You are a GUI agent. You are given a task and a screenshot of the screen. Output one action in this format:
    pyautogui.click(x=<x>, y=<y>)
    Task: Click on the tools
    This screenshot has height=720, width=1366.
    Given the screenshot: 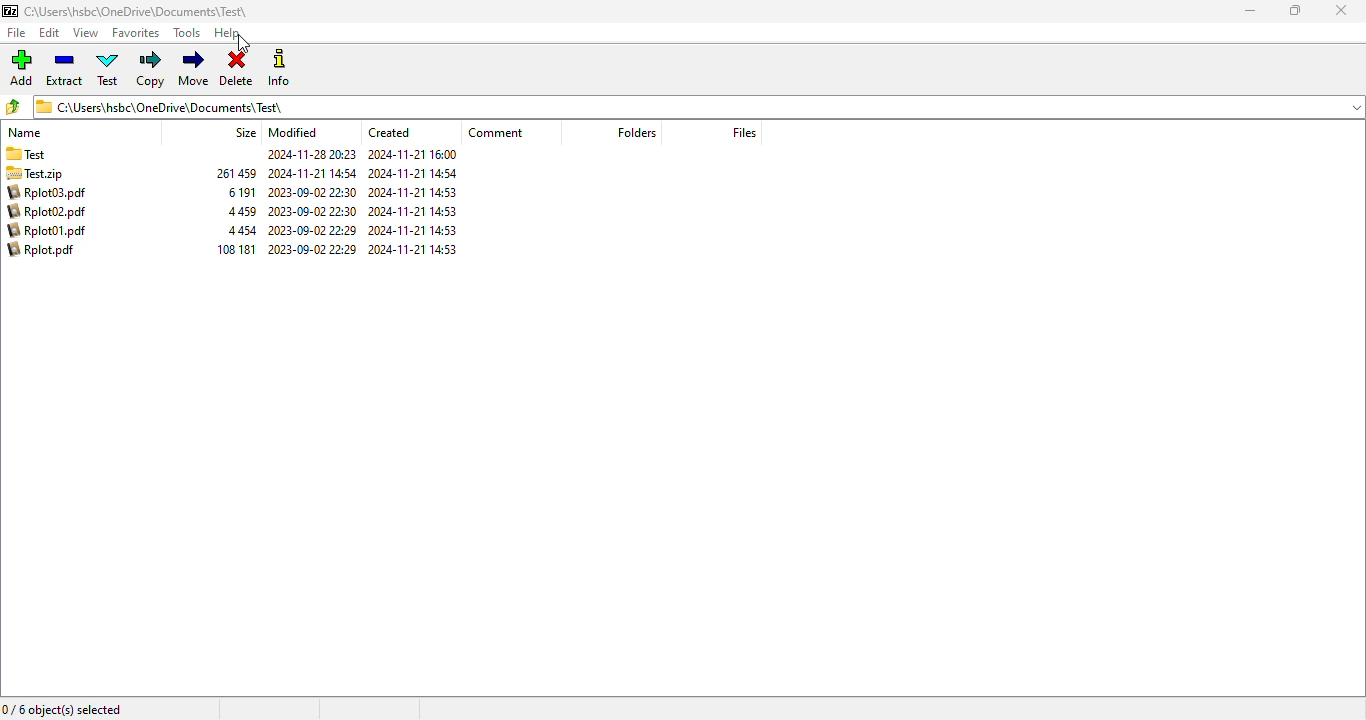 What is the action you would take?
    pyautogui.click(x=187, y=33)
    